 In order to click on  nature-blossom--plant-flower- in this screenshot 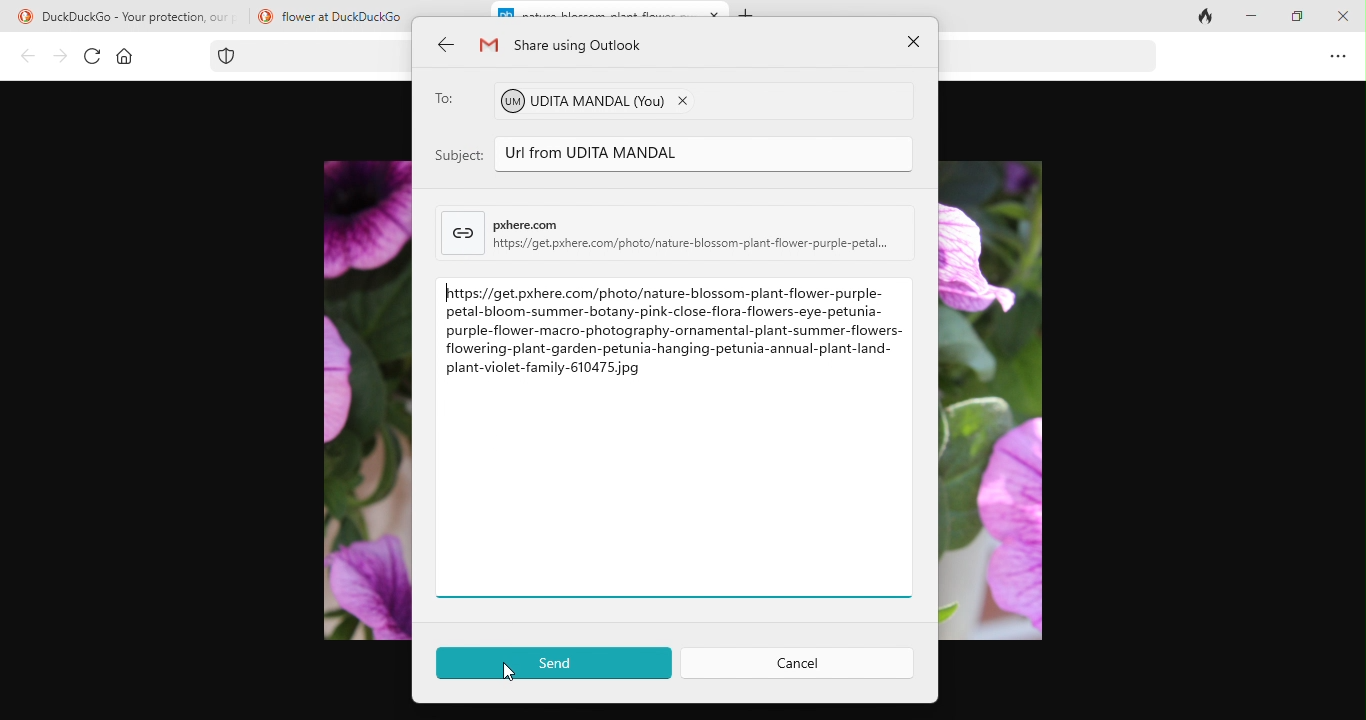, I will do `click(595, 12)`.